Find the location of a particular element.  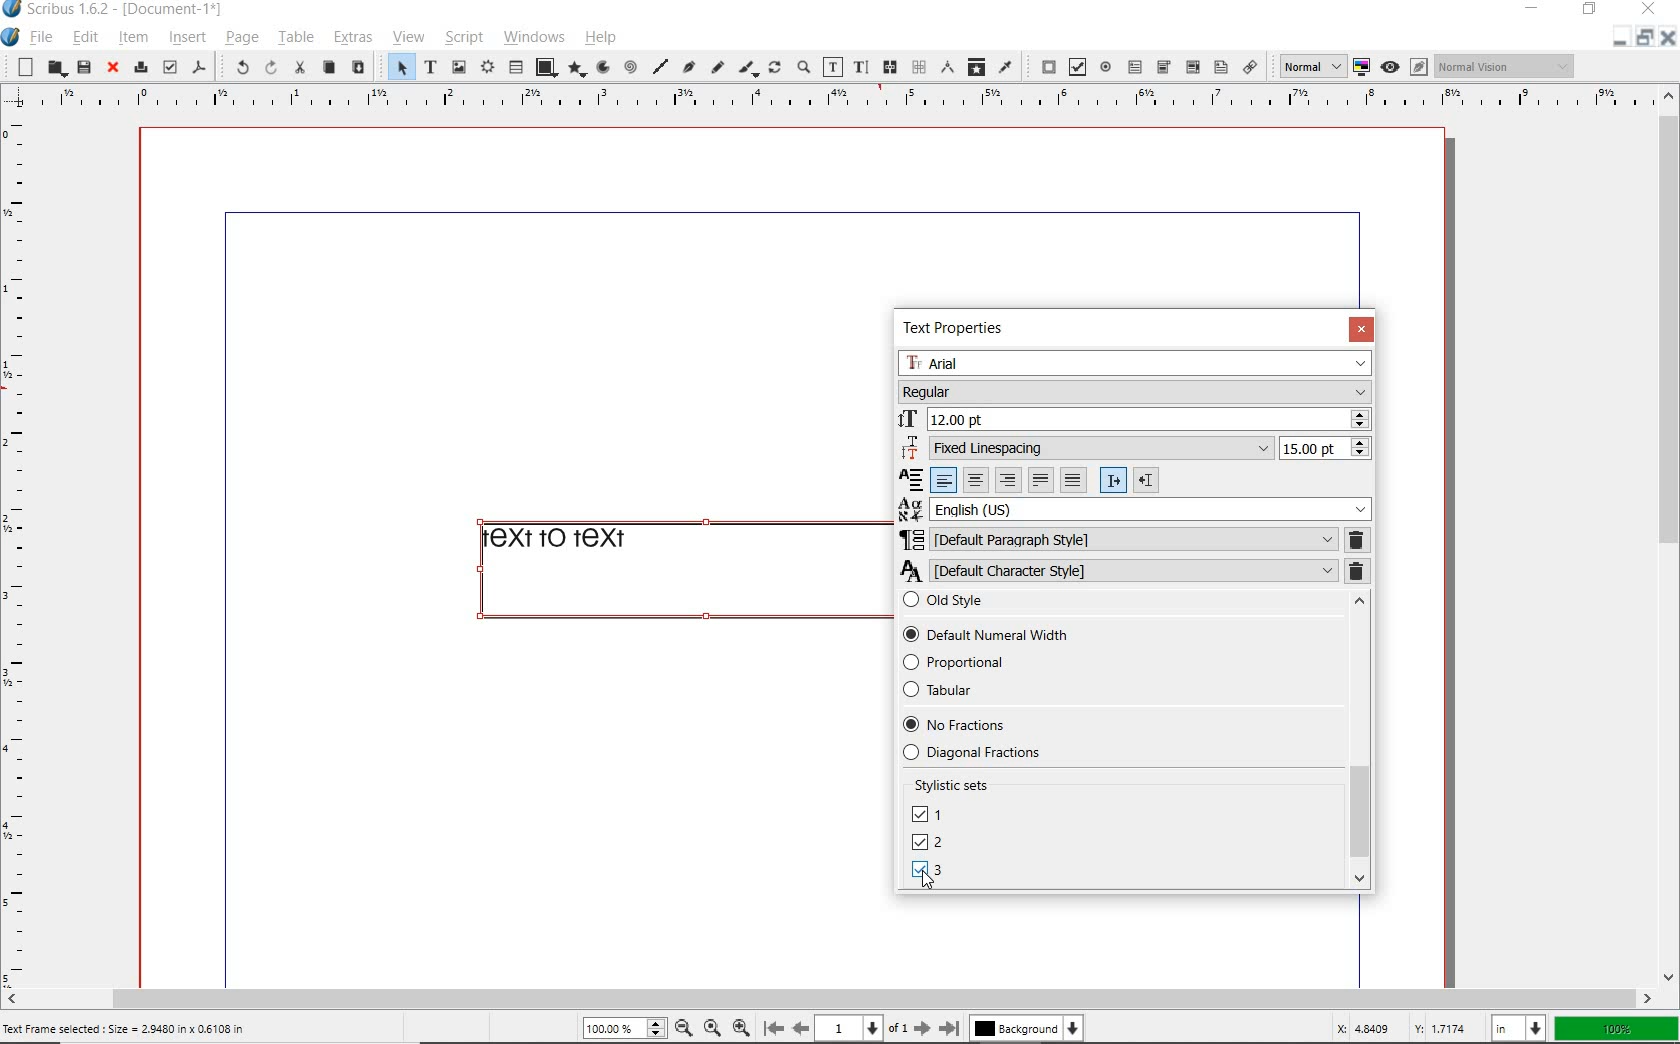

edit is located at coordinates (85, 37).